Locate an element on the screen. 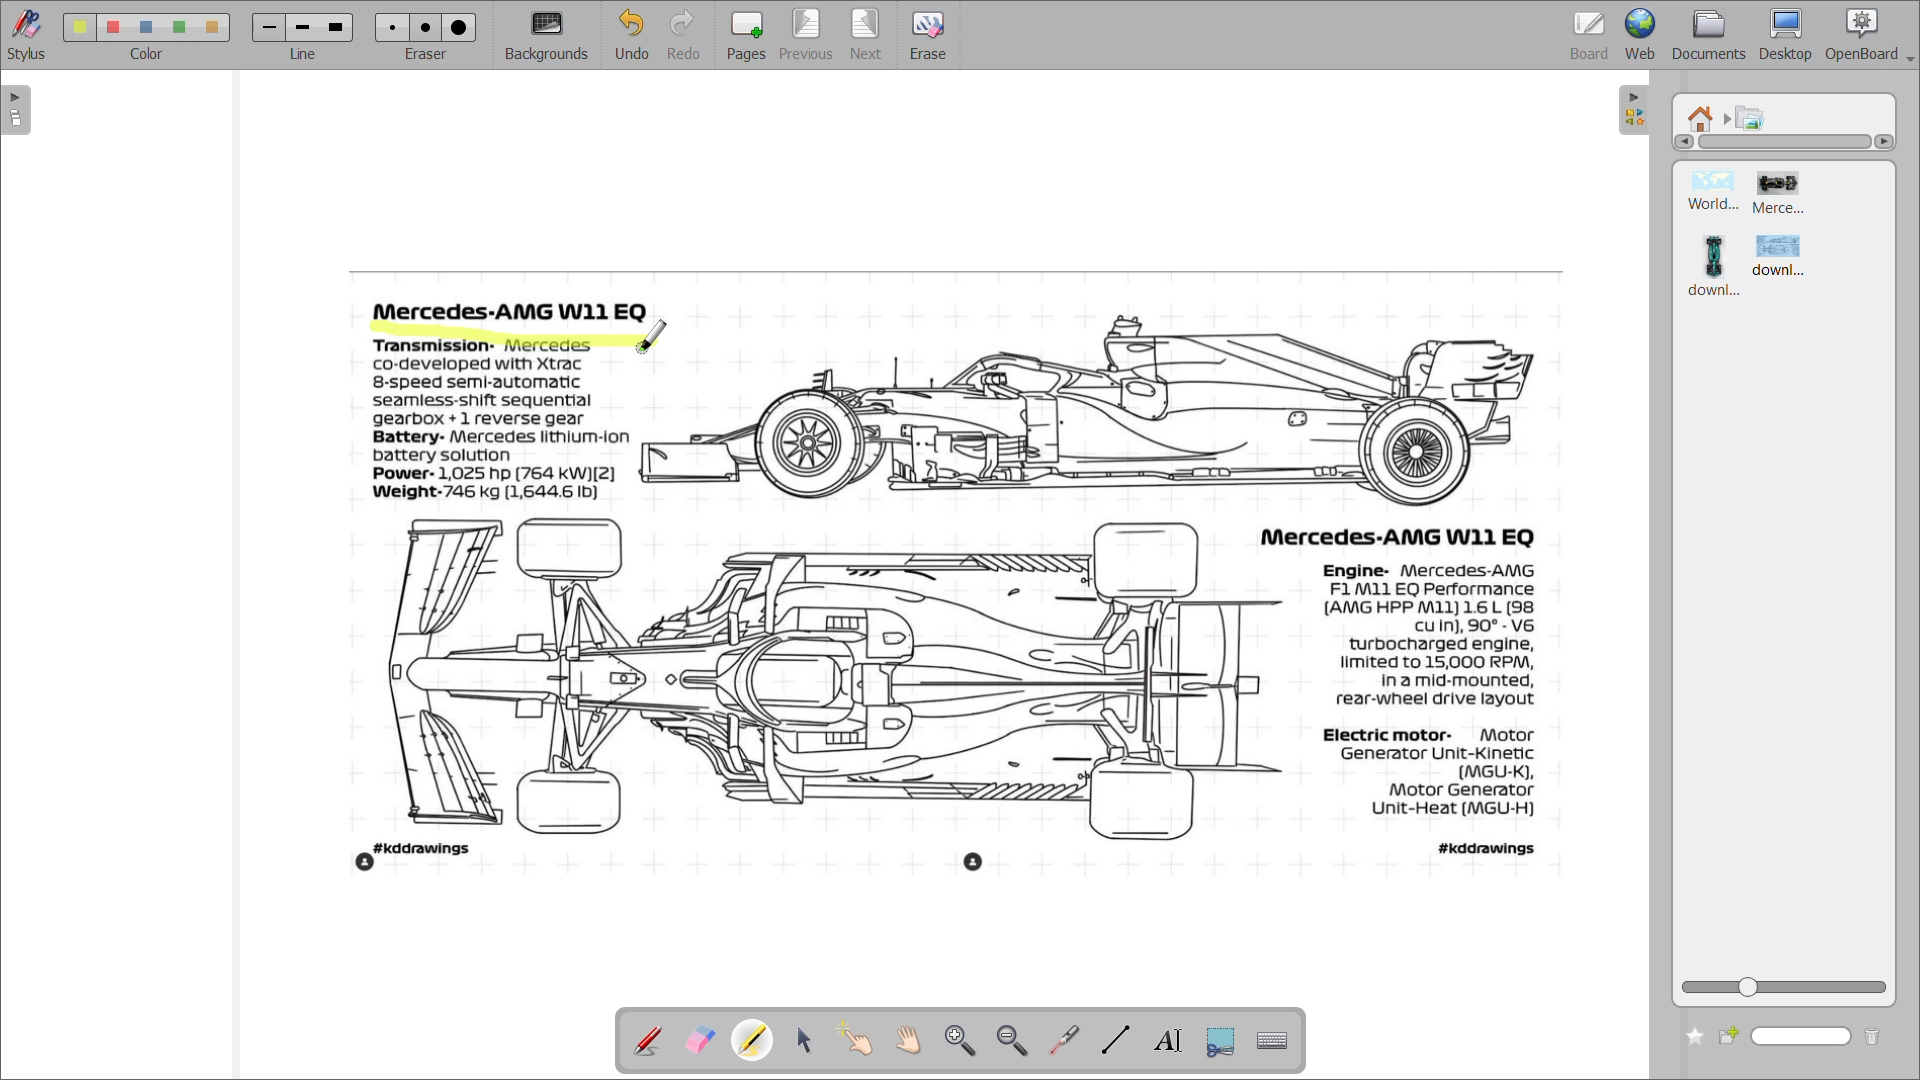  scroll page is located at coordinates (913, 1038).